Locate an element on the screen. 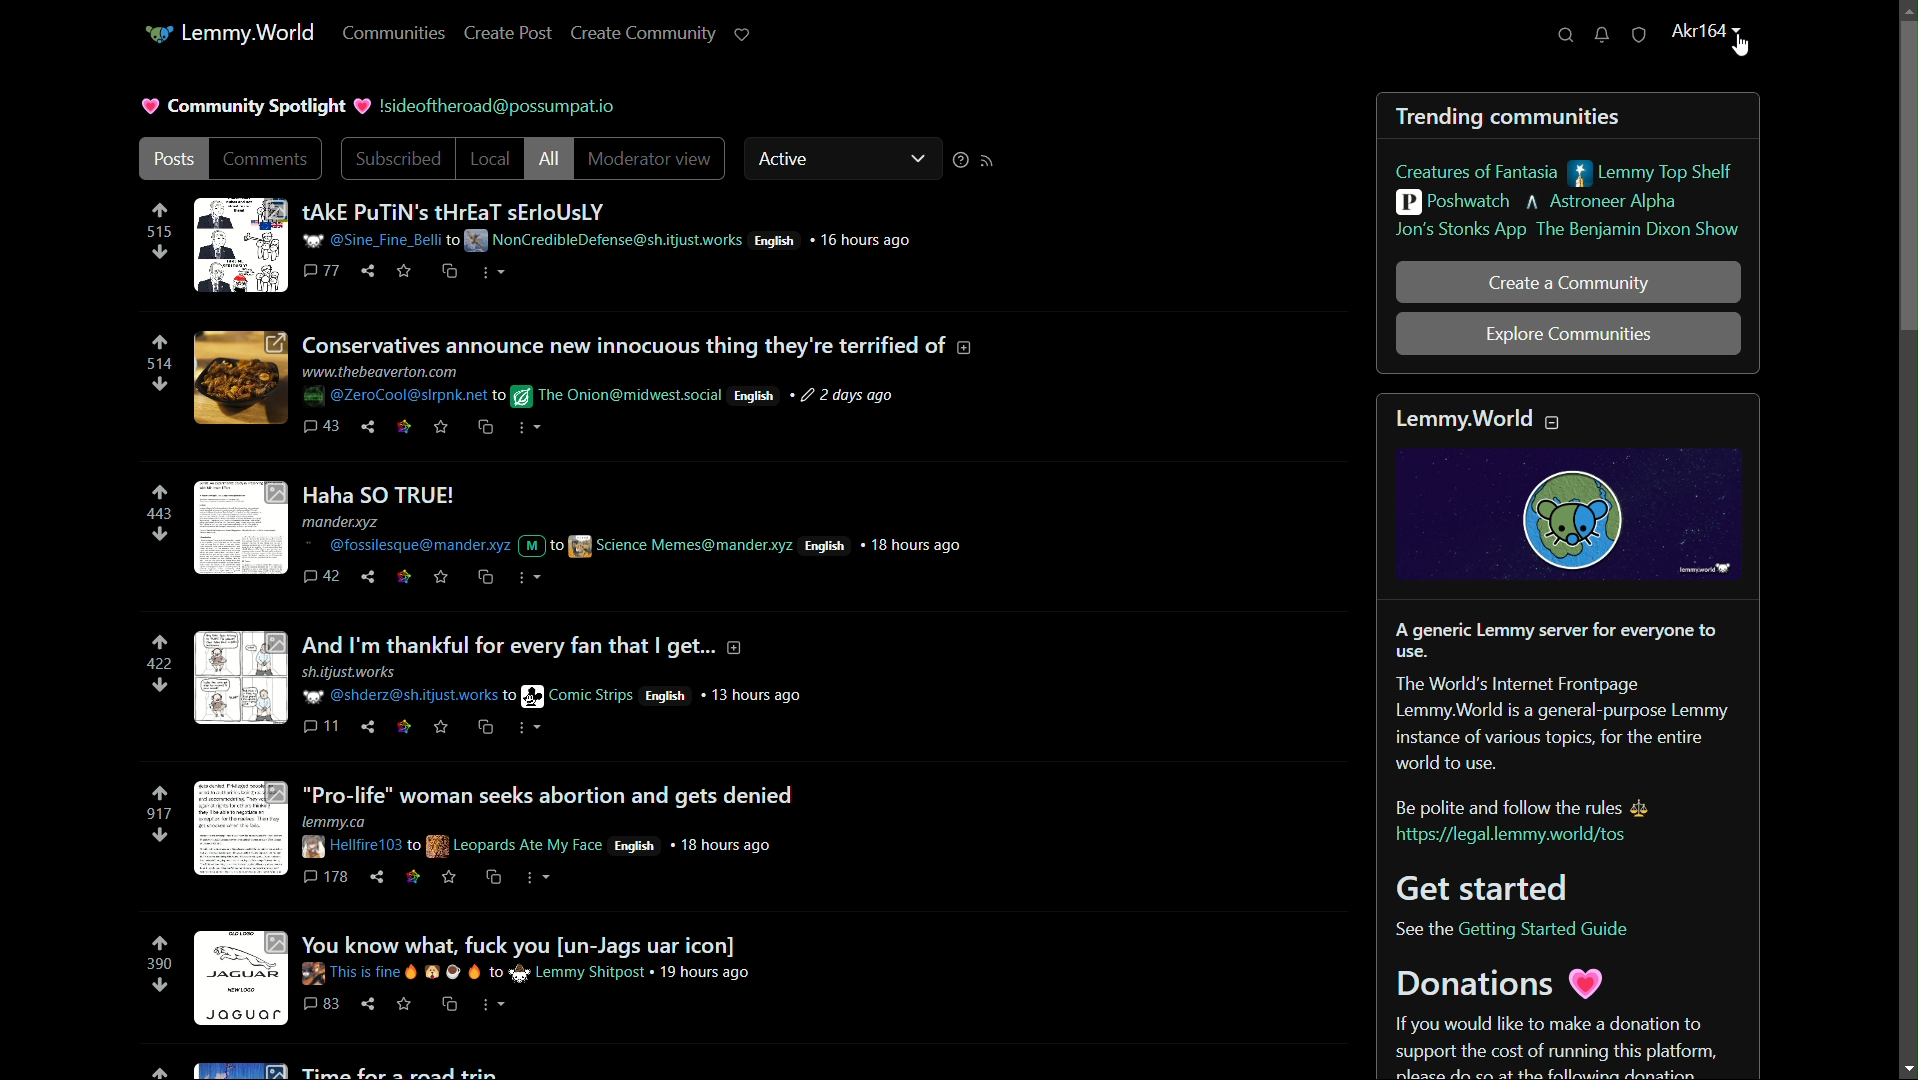 Image resolution: width=1918 pixels, height=1080 pixels. the benjamin dixon show is located at coordinates (1638, 230).